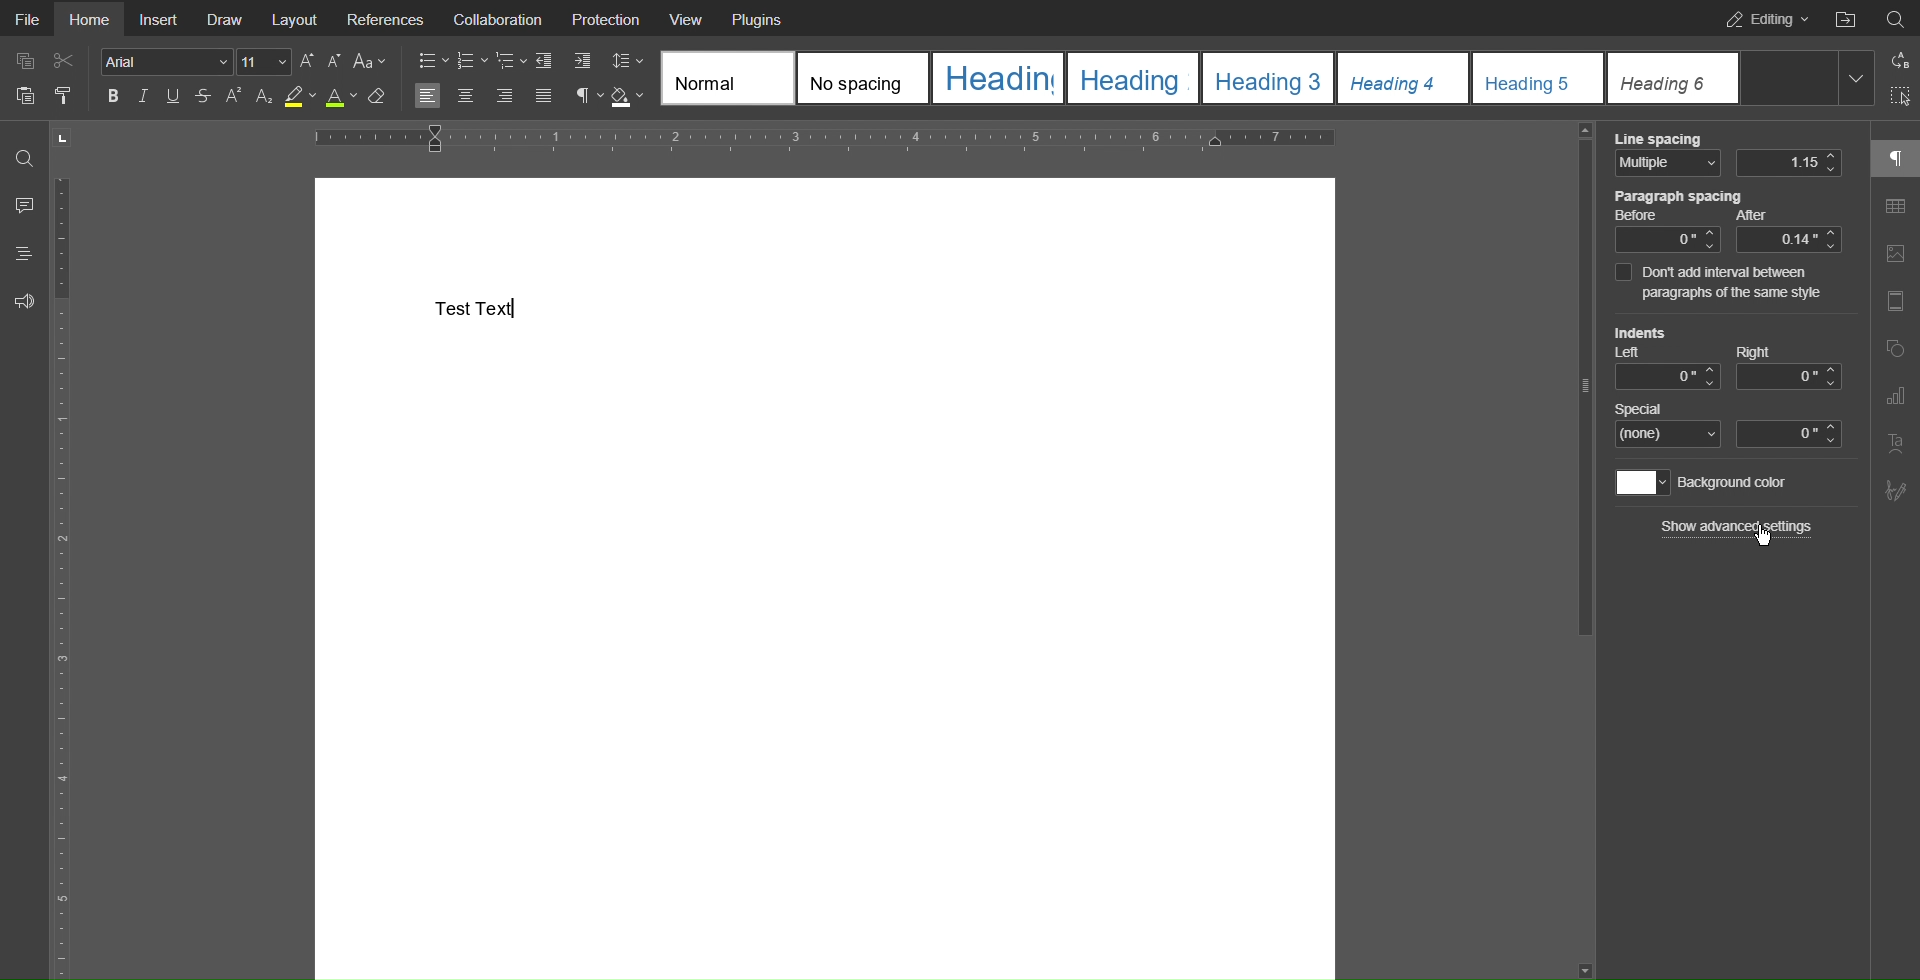  Describe the element at coordinates (296, 18) in the screenshot. I see `Layout` at that location.